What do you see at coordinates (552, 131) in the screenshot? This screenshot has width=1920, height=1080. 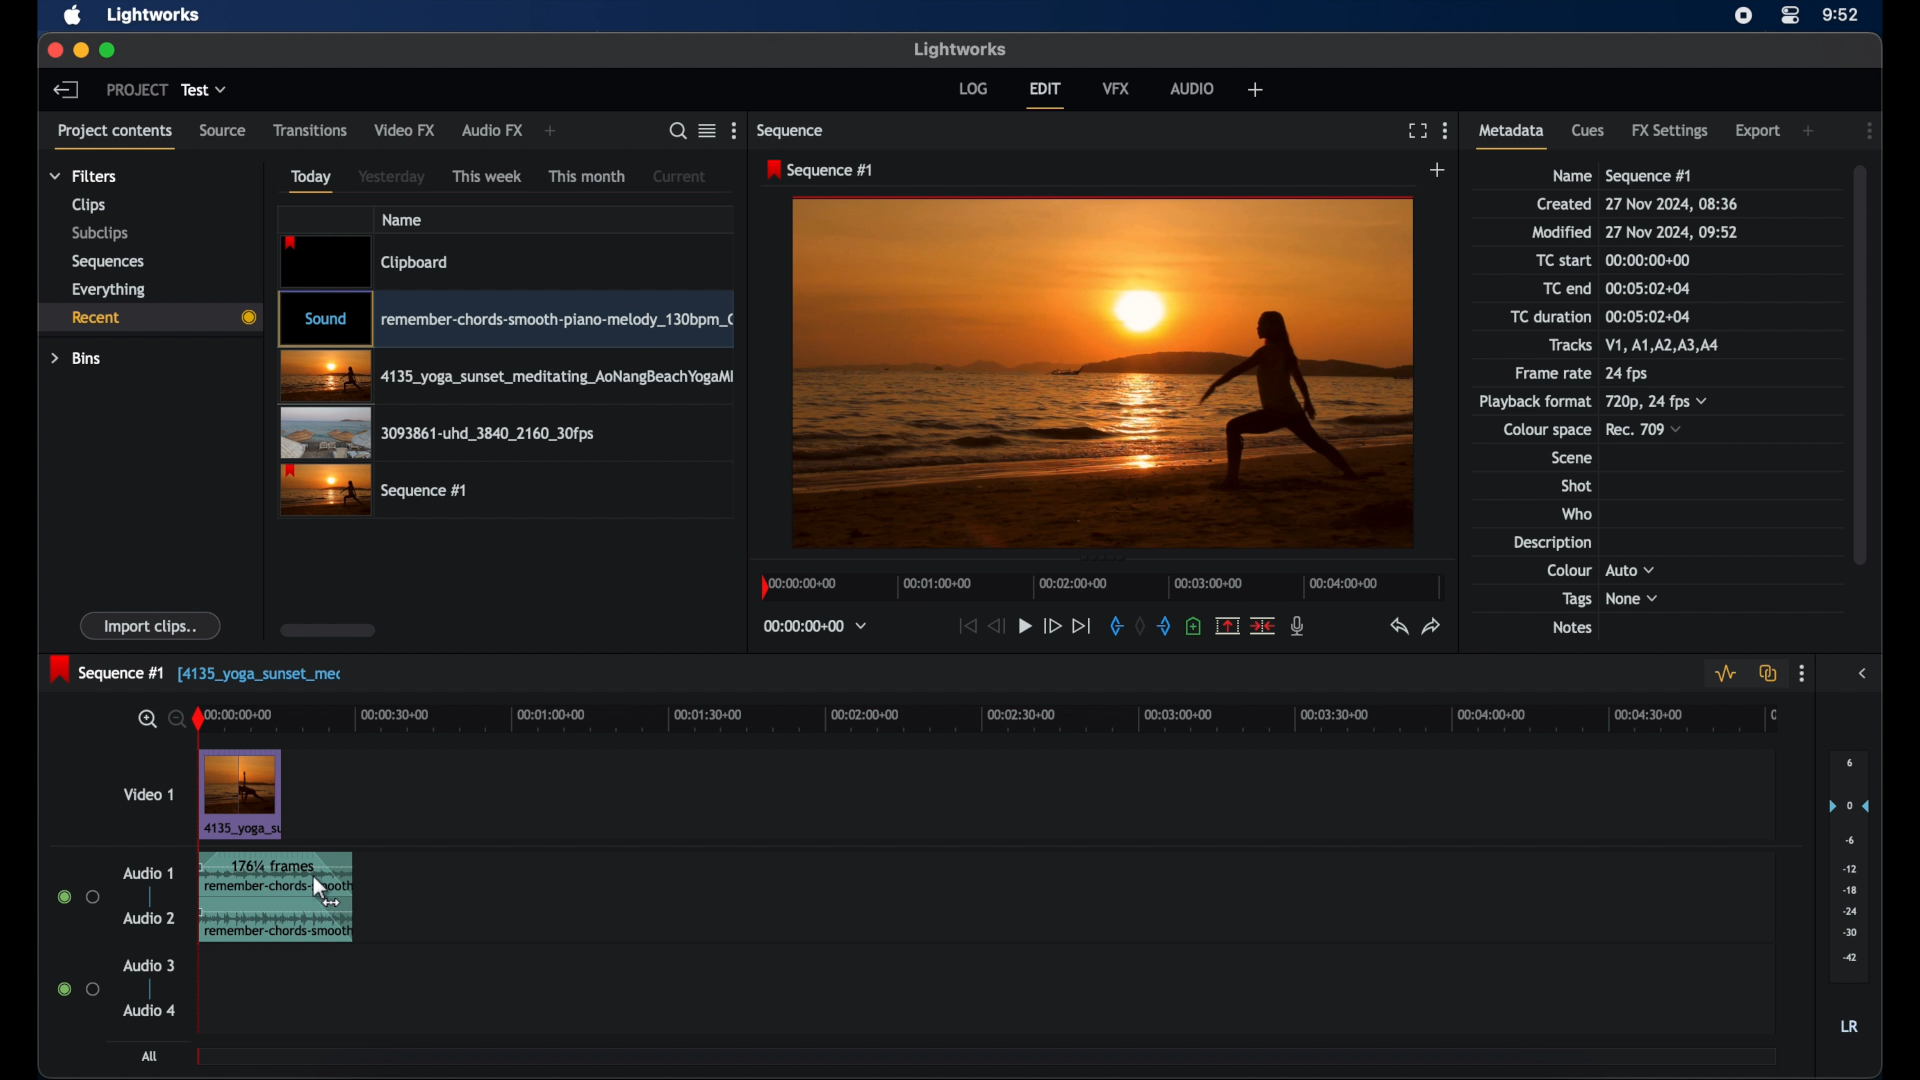 I see `add` at bounding box center [552, 131].